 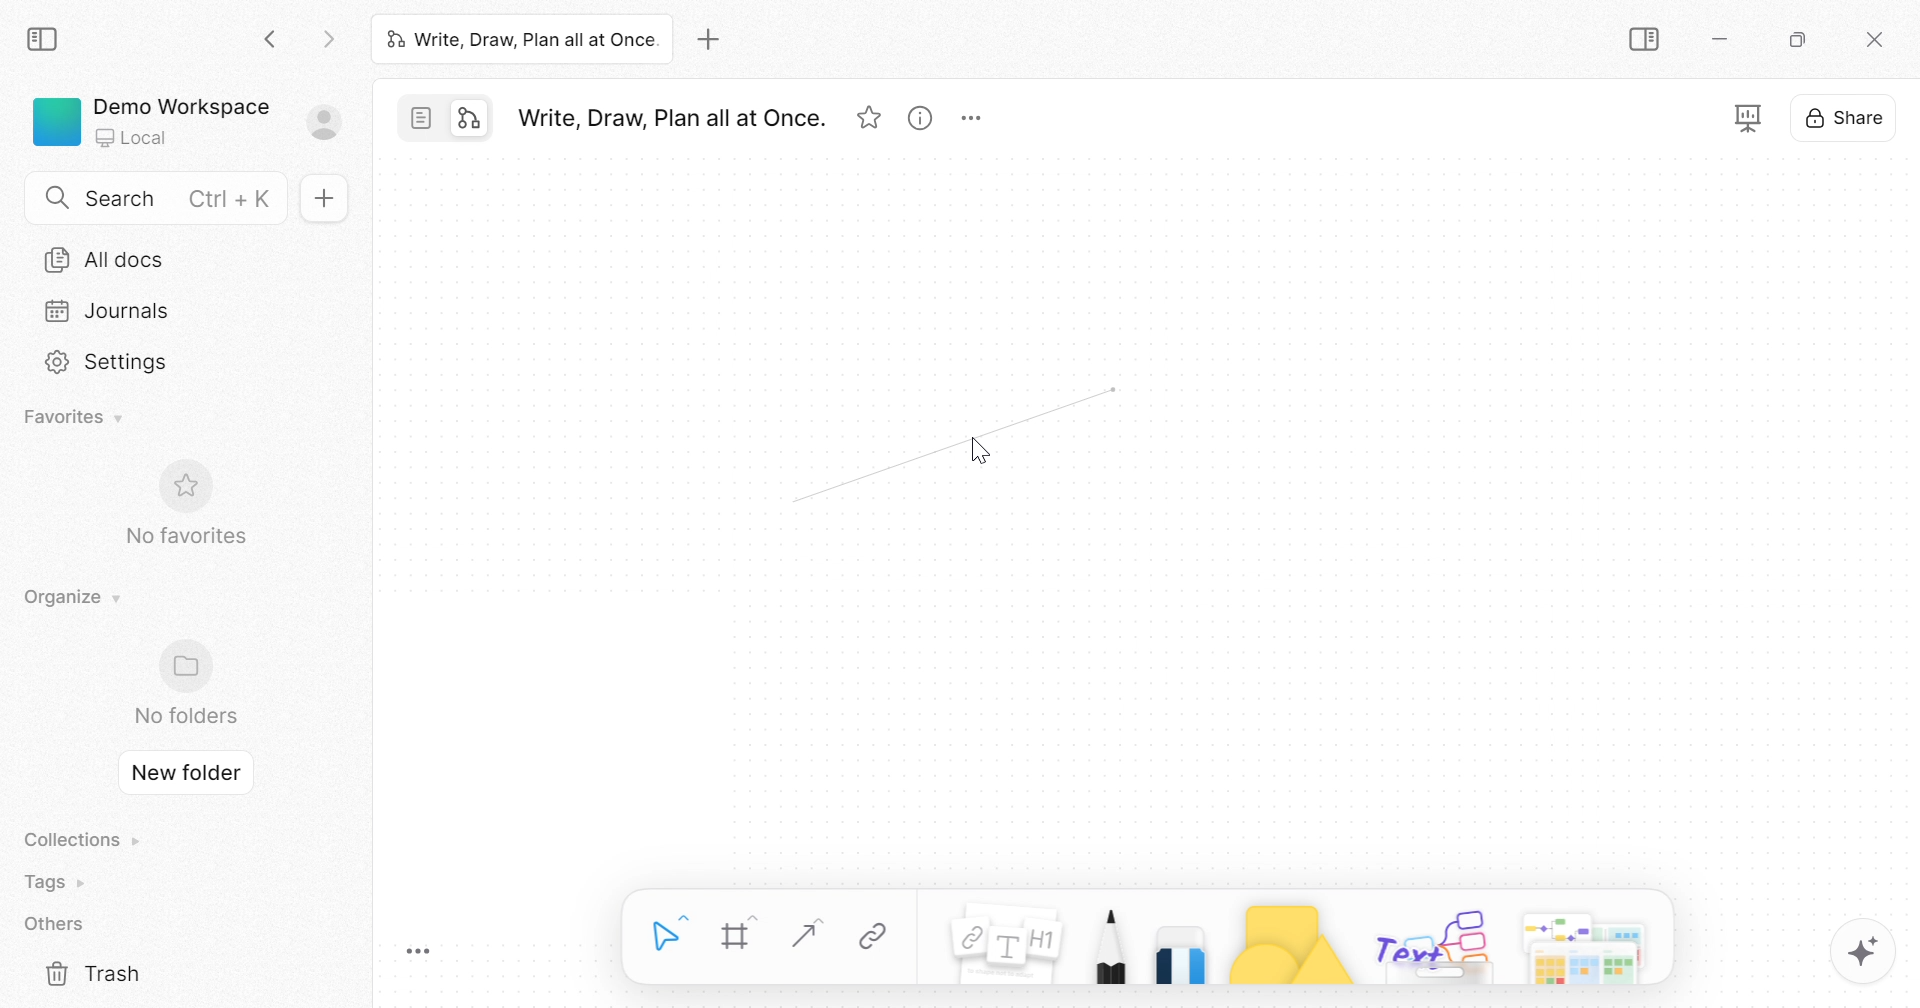 I want to click on Forward, so click(x=328, y=42).